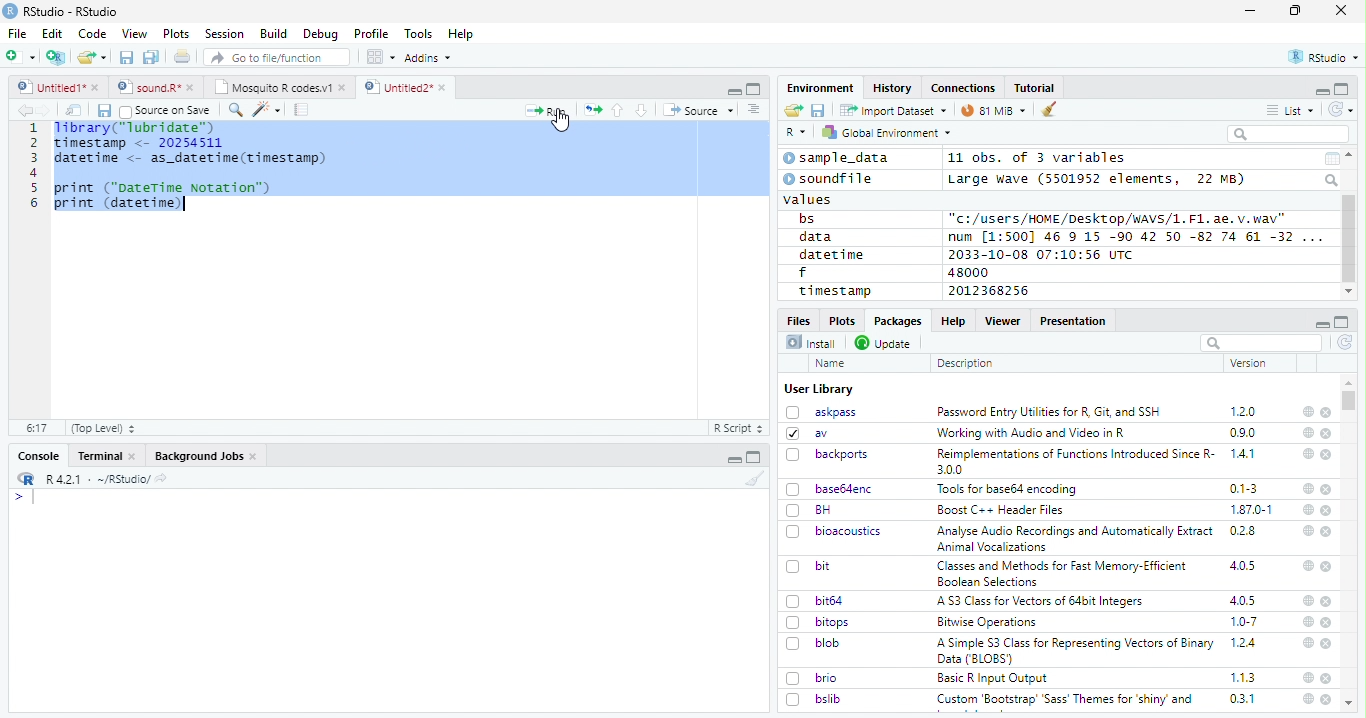 The height and width of the screenshot is (718, 1366). I want to click on Password Entry Utilities for R, Git, and SSH, so click(1049, 412).